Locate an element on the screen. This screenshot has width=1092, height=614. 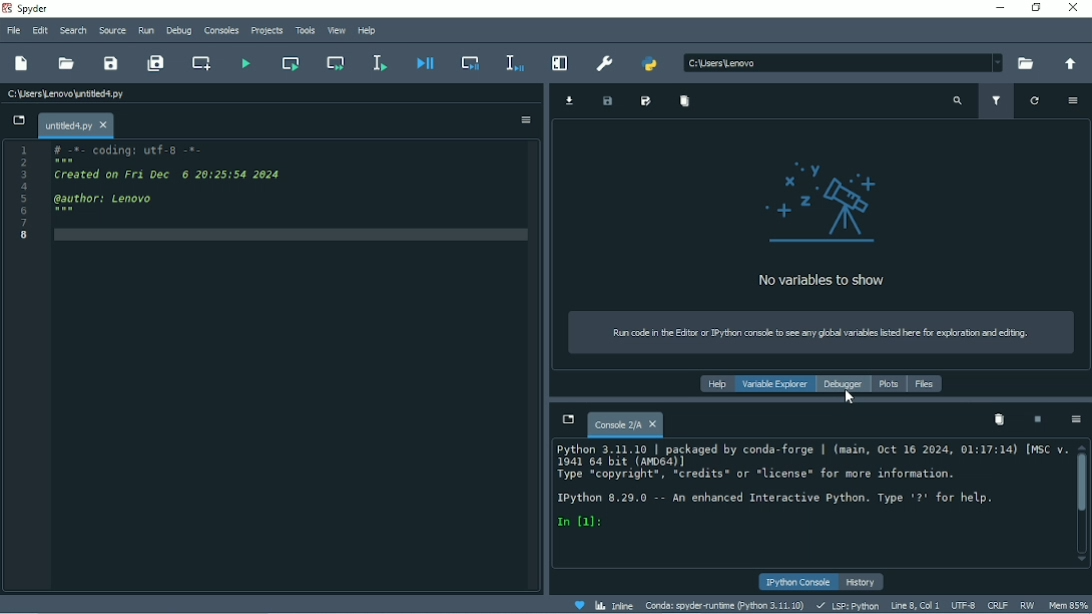
Options is located at coordinates (525, 121).